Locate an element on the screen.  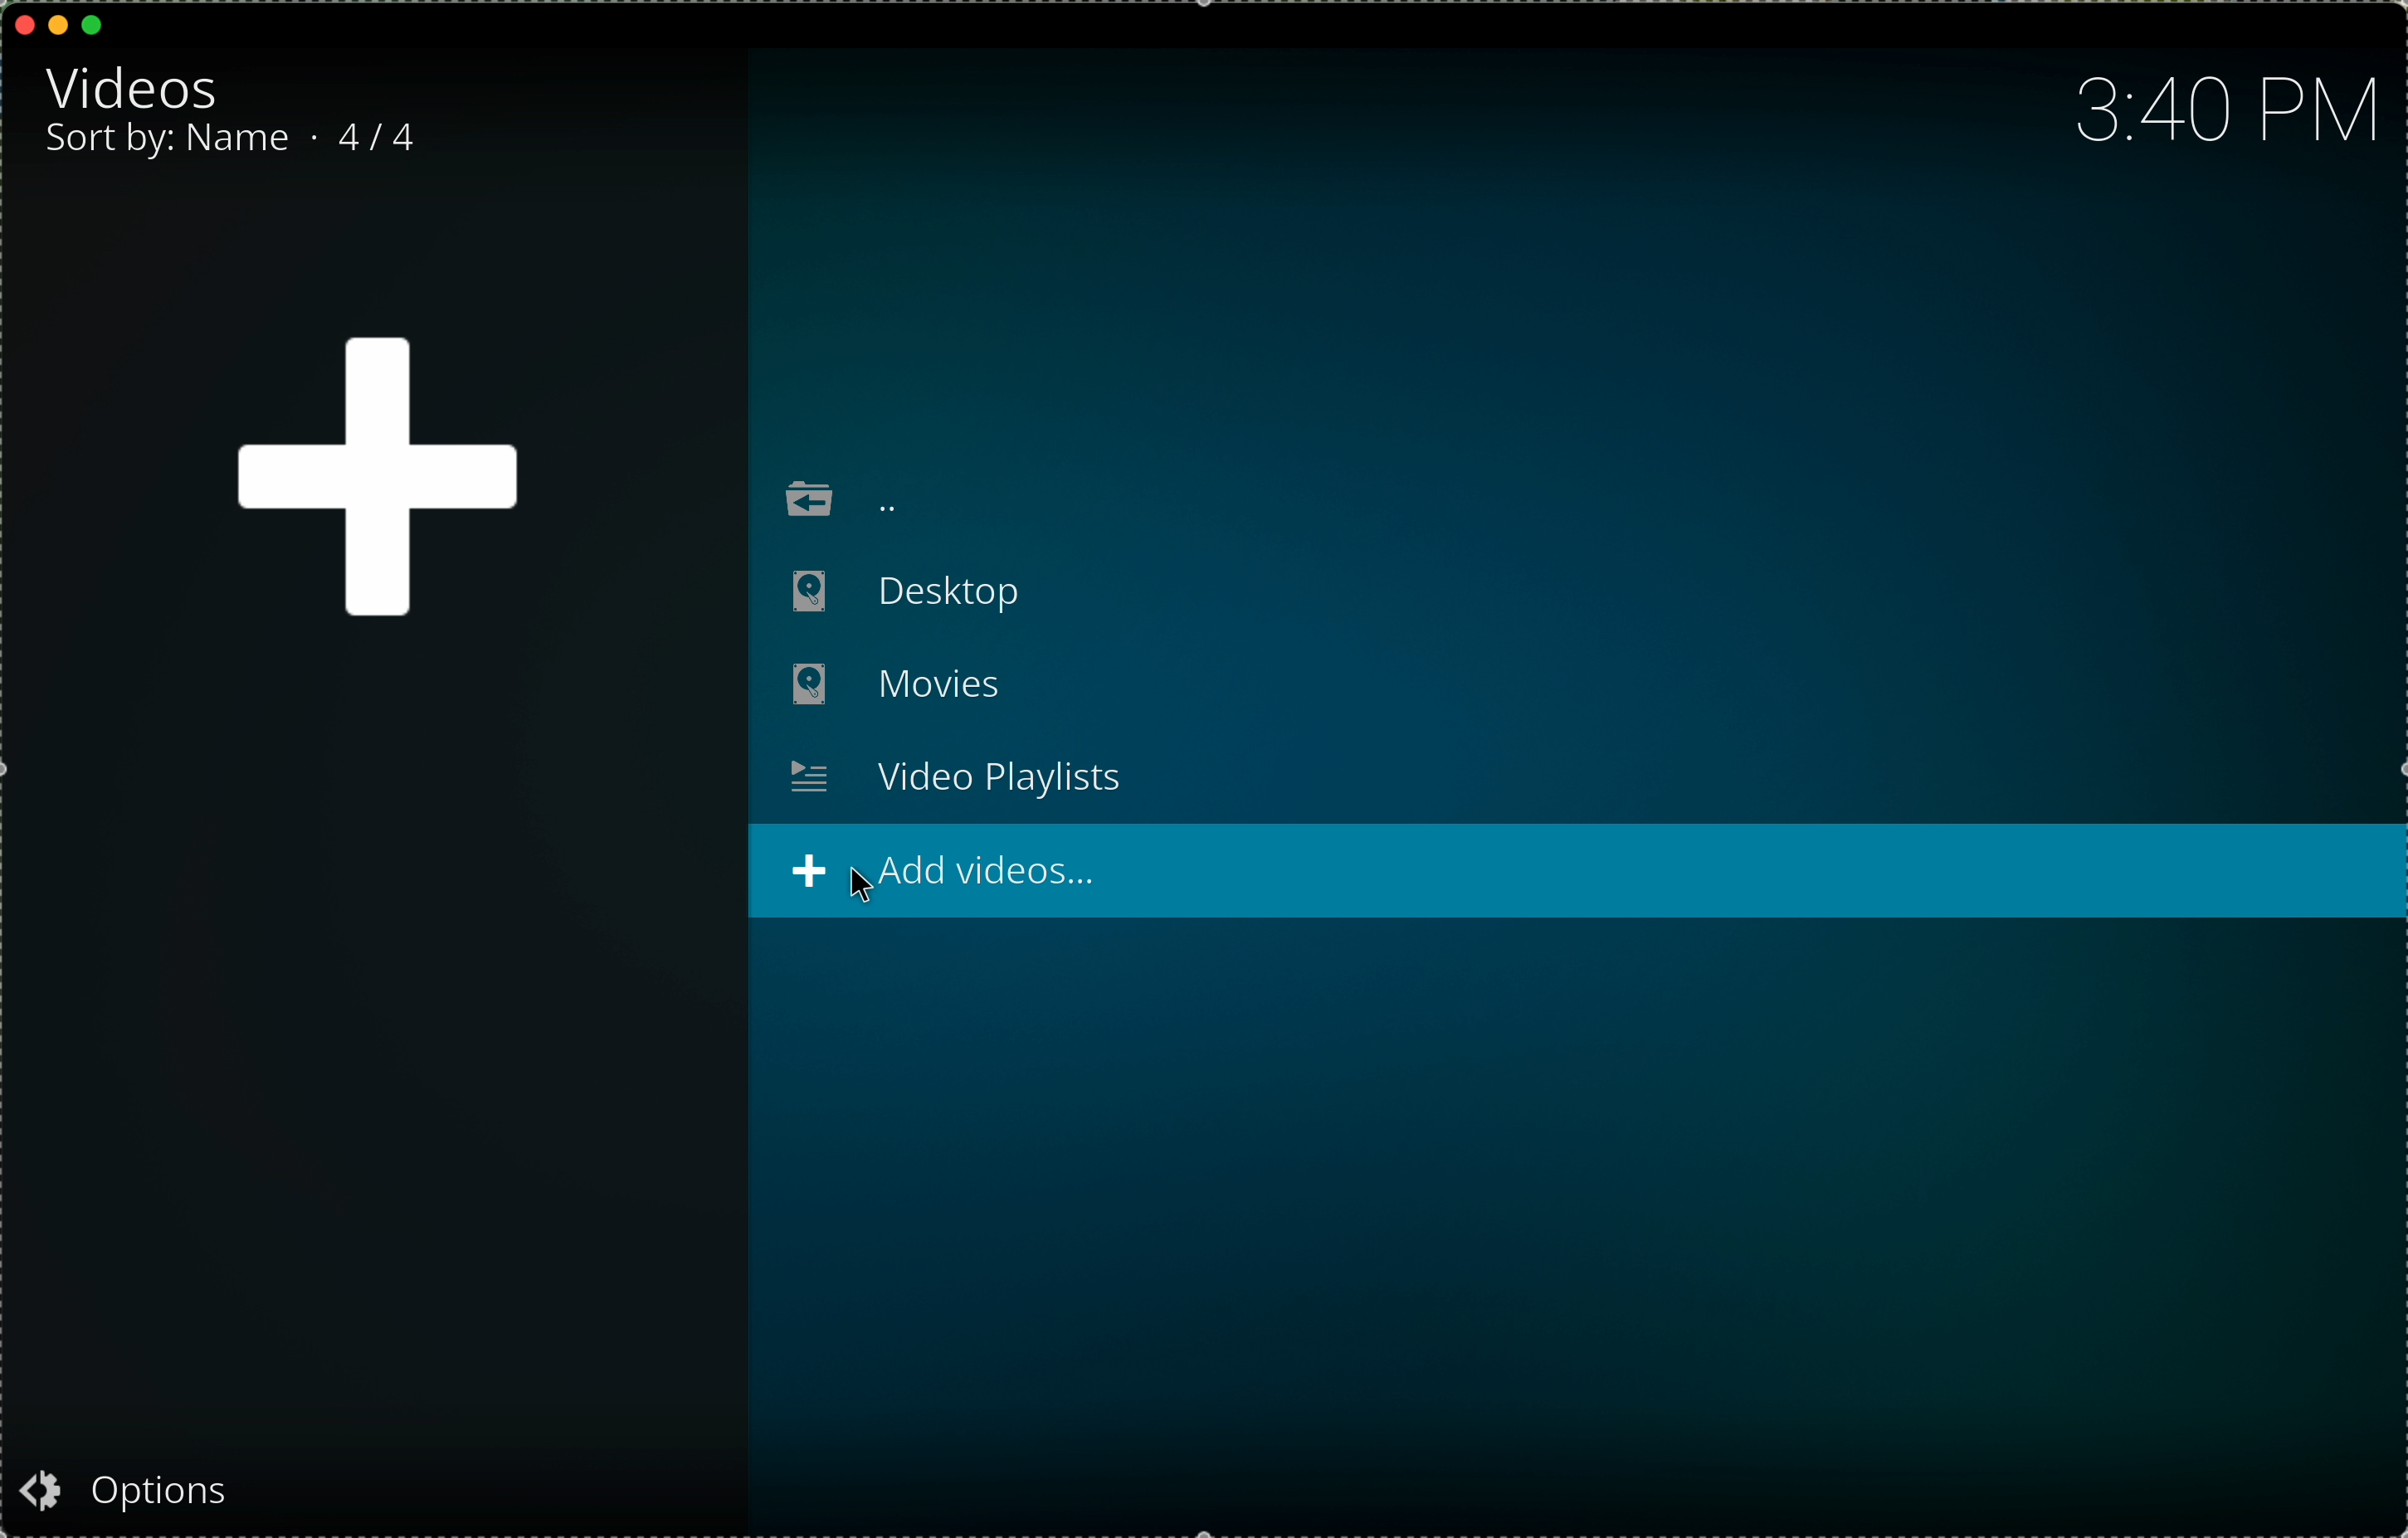
sort by is located at coordinates (178, 141).